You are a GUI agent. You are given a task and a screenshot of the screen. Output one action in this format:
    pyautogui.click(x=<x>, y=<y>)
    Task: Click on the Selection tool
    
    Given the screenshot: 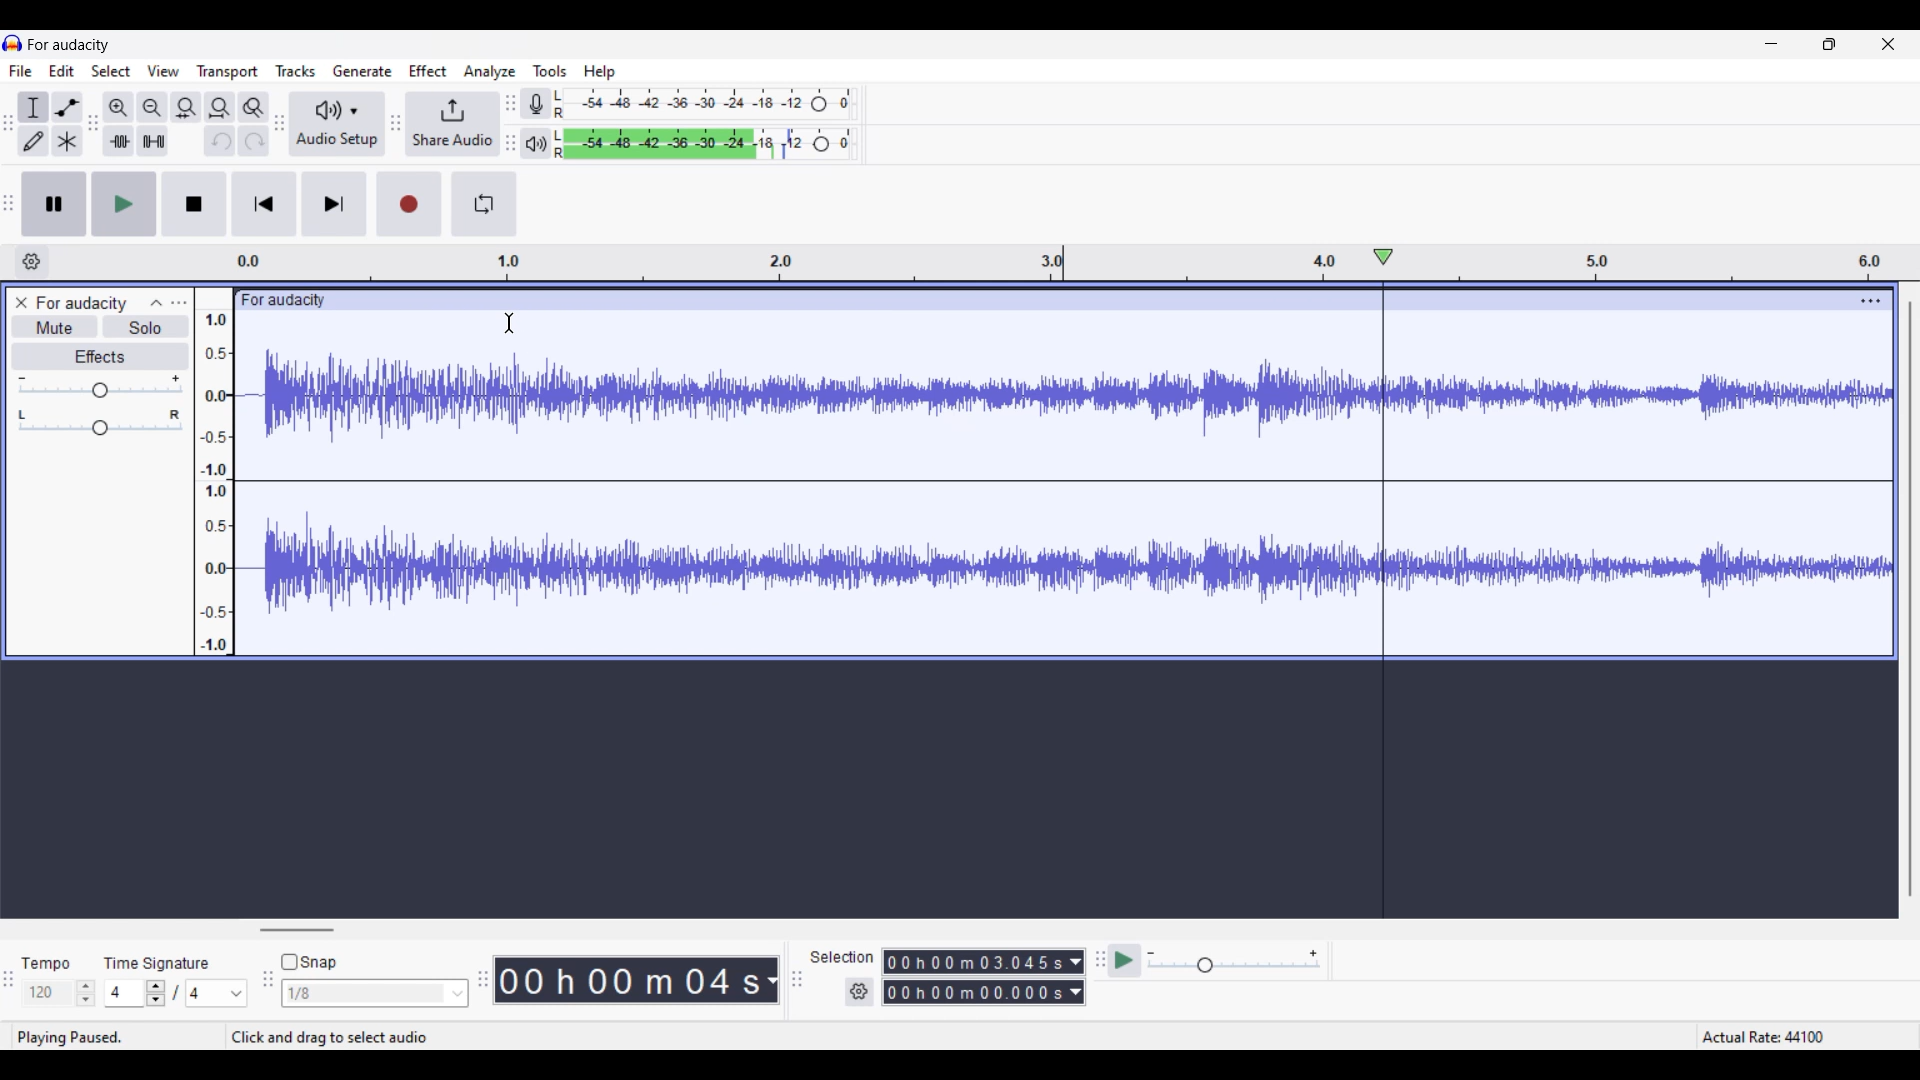 What is the action you would take?
    pyautogui.click(x=34, y=108)
    